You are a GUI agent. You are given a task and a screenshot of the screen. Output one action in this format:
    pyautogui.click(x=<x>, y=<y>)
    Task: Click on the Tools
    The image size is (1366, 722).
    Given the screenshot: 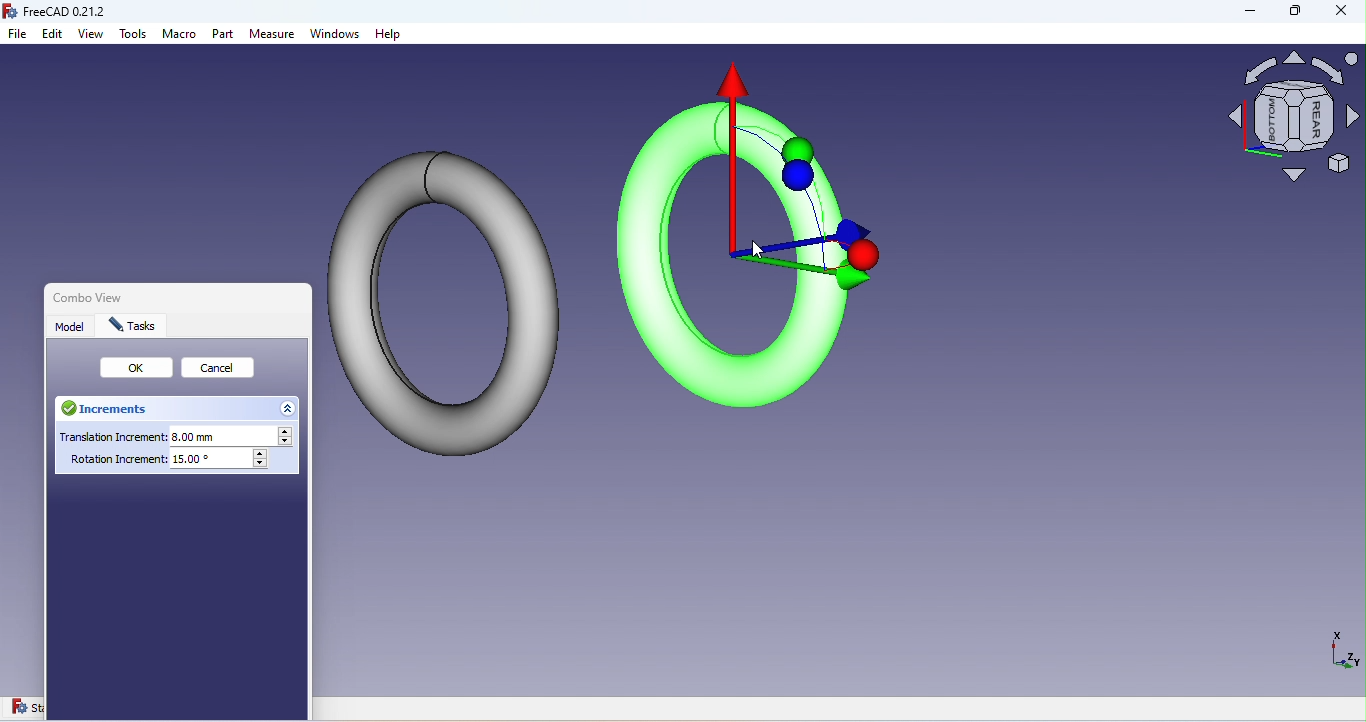 What is the action you would take?
    pyautogui.click(x=134, y=38)
    